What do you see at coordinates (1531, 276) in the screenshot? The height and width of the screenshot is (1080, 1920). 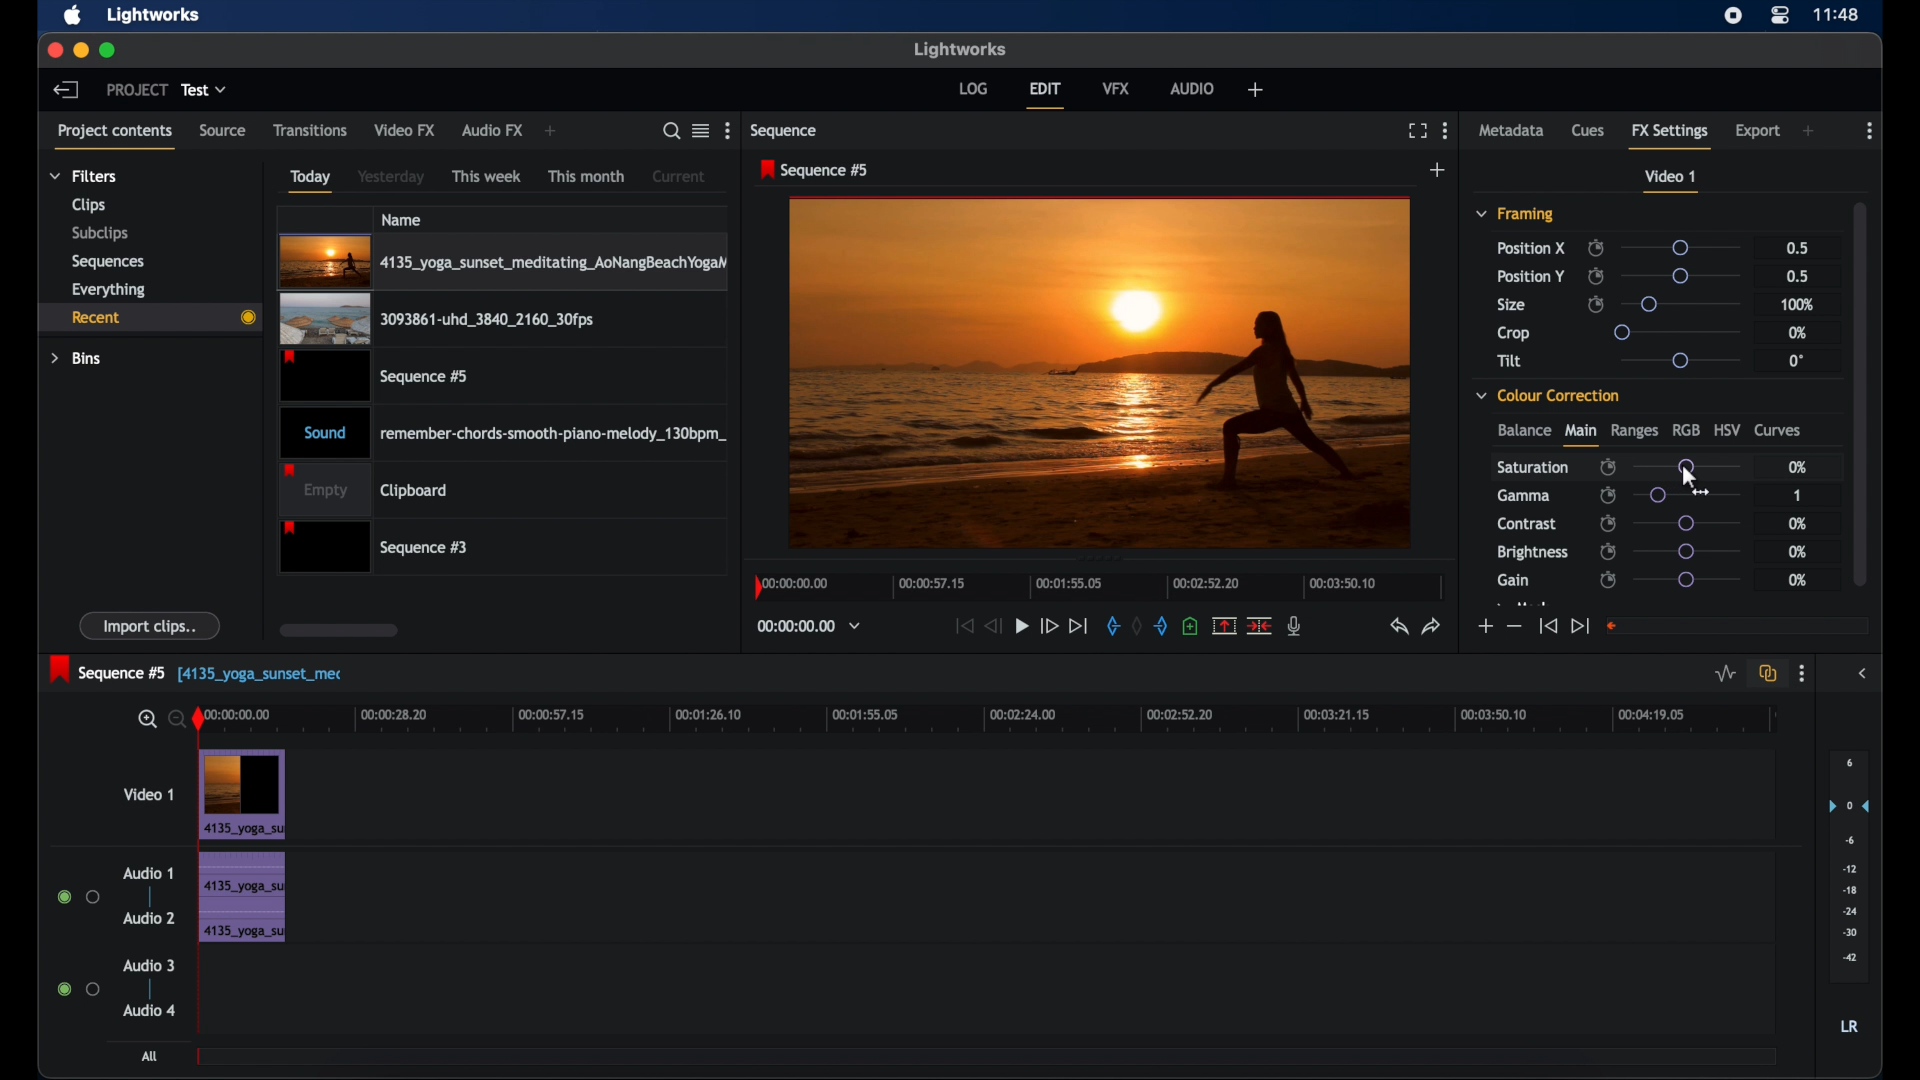 I see `position` at bounding box center [1531, 276].